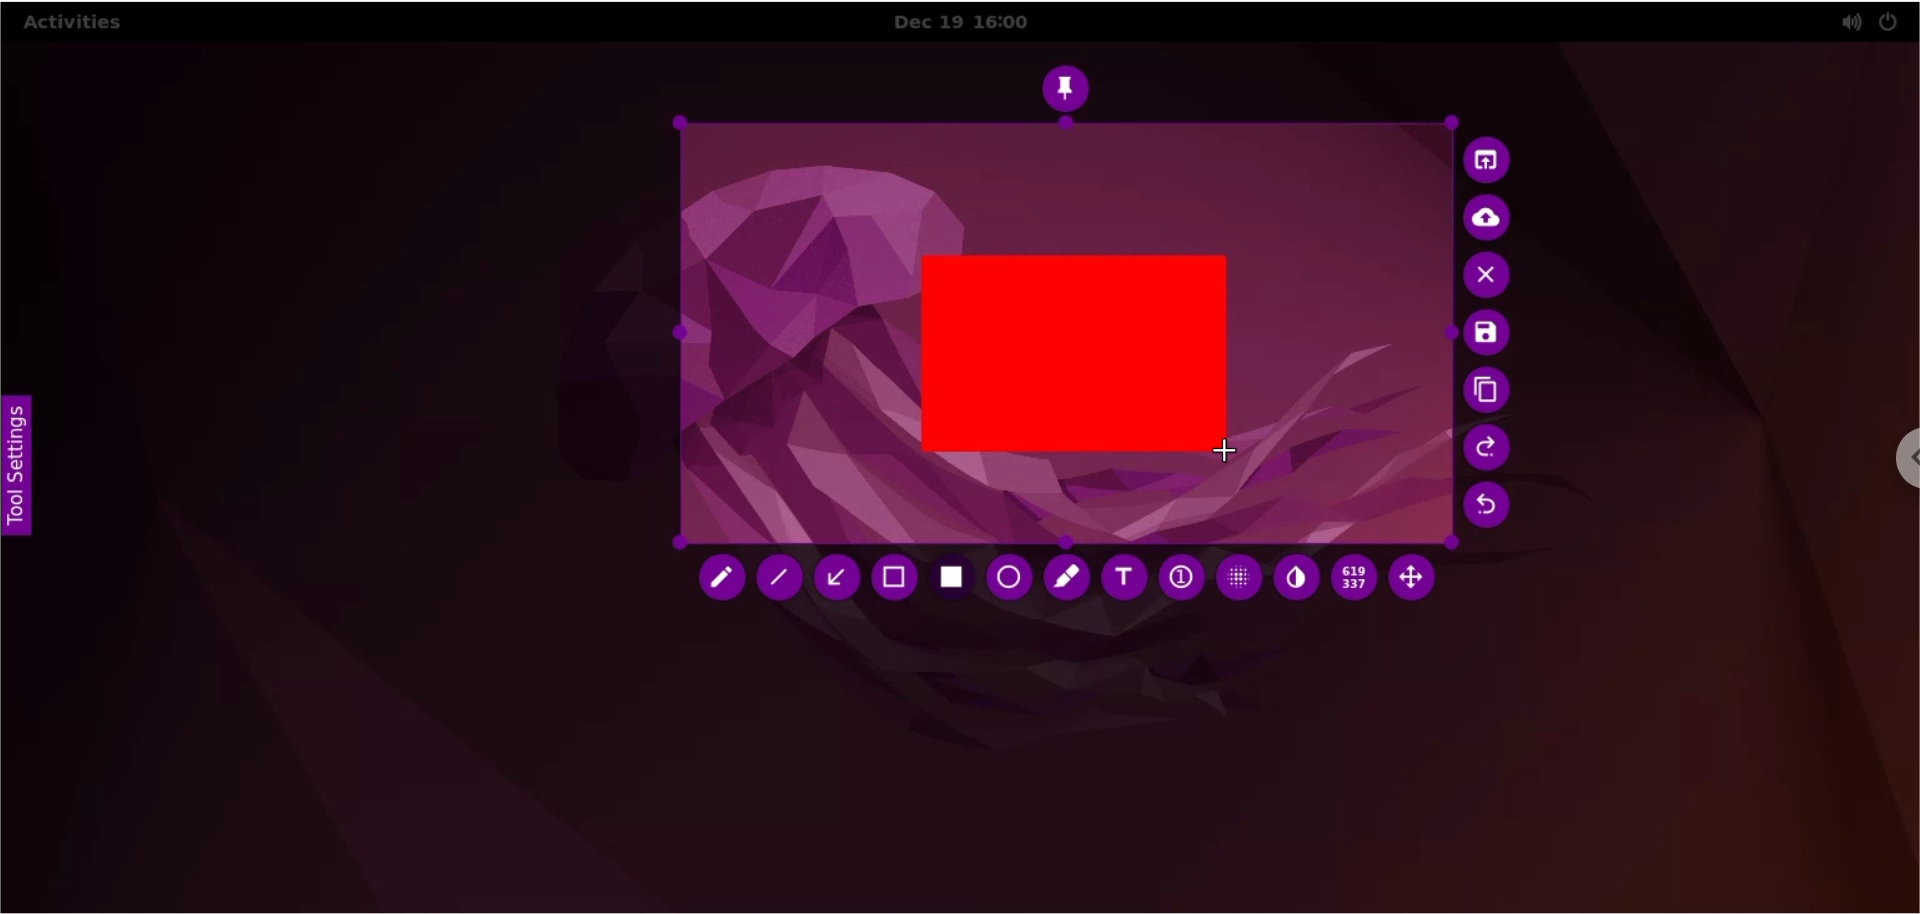 The height and width of the screenshot is (914, 1920). I want to click on pixelette, so click(1234, 582).